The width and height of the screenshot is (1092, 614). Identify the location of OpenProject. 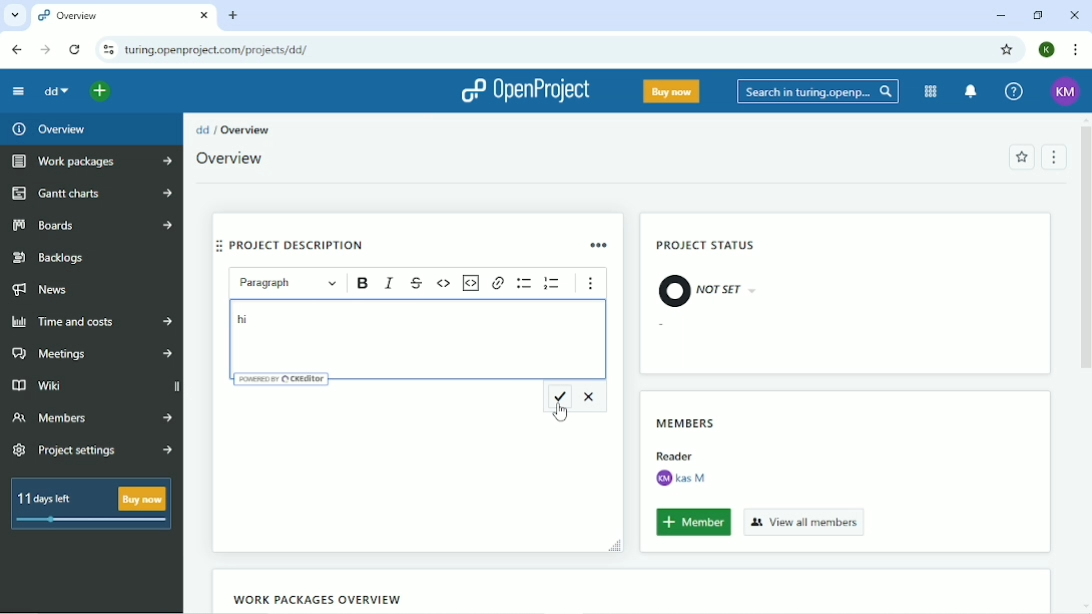
(526, 92).